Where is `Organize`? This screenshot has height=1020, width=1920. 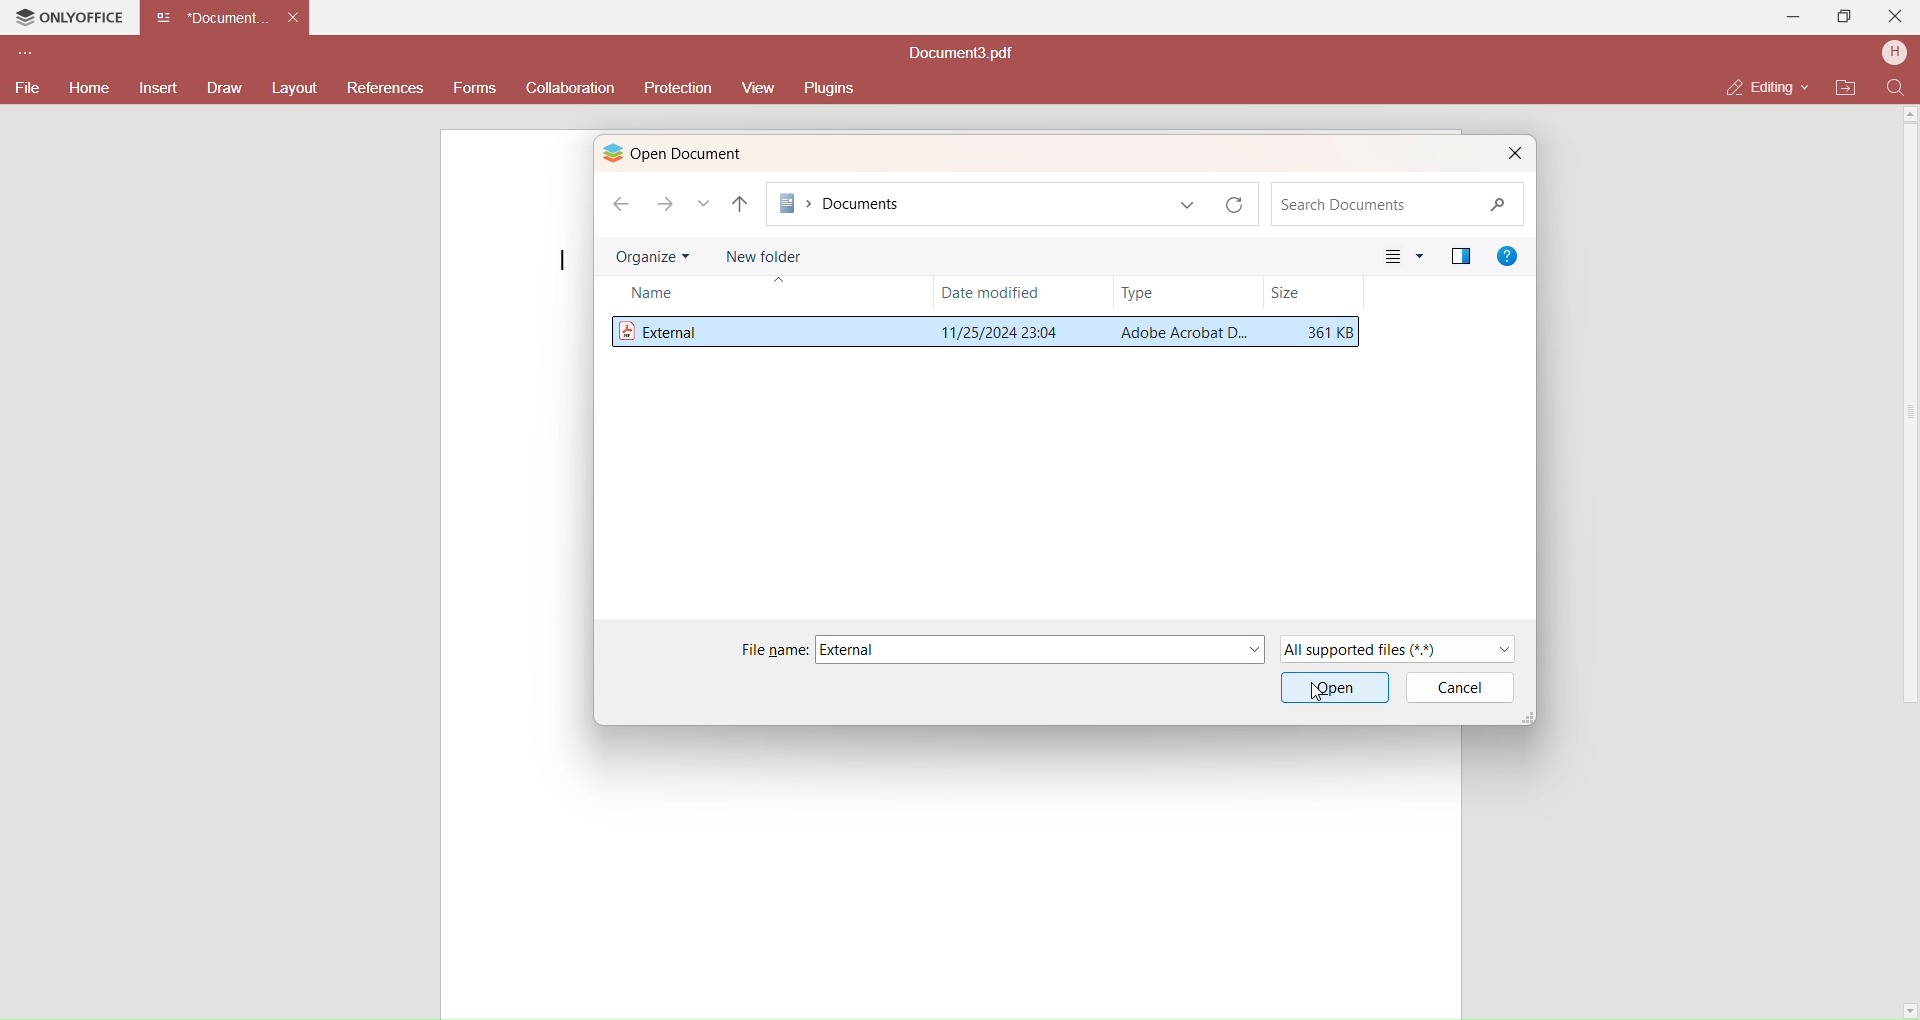 Organize is located at coordinates (652, 257).